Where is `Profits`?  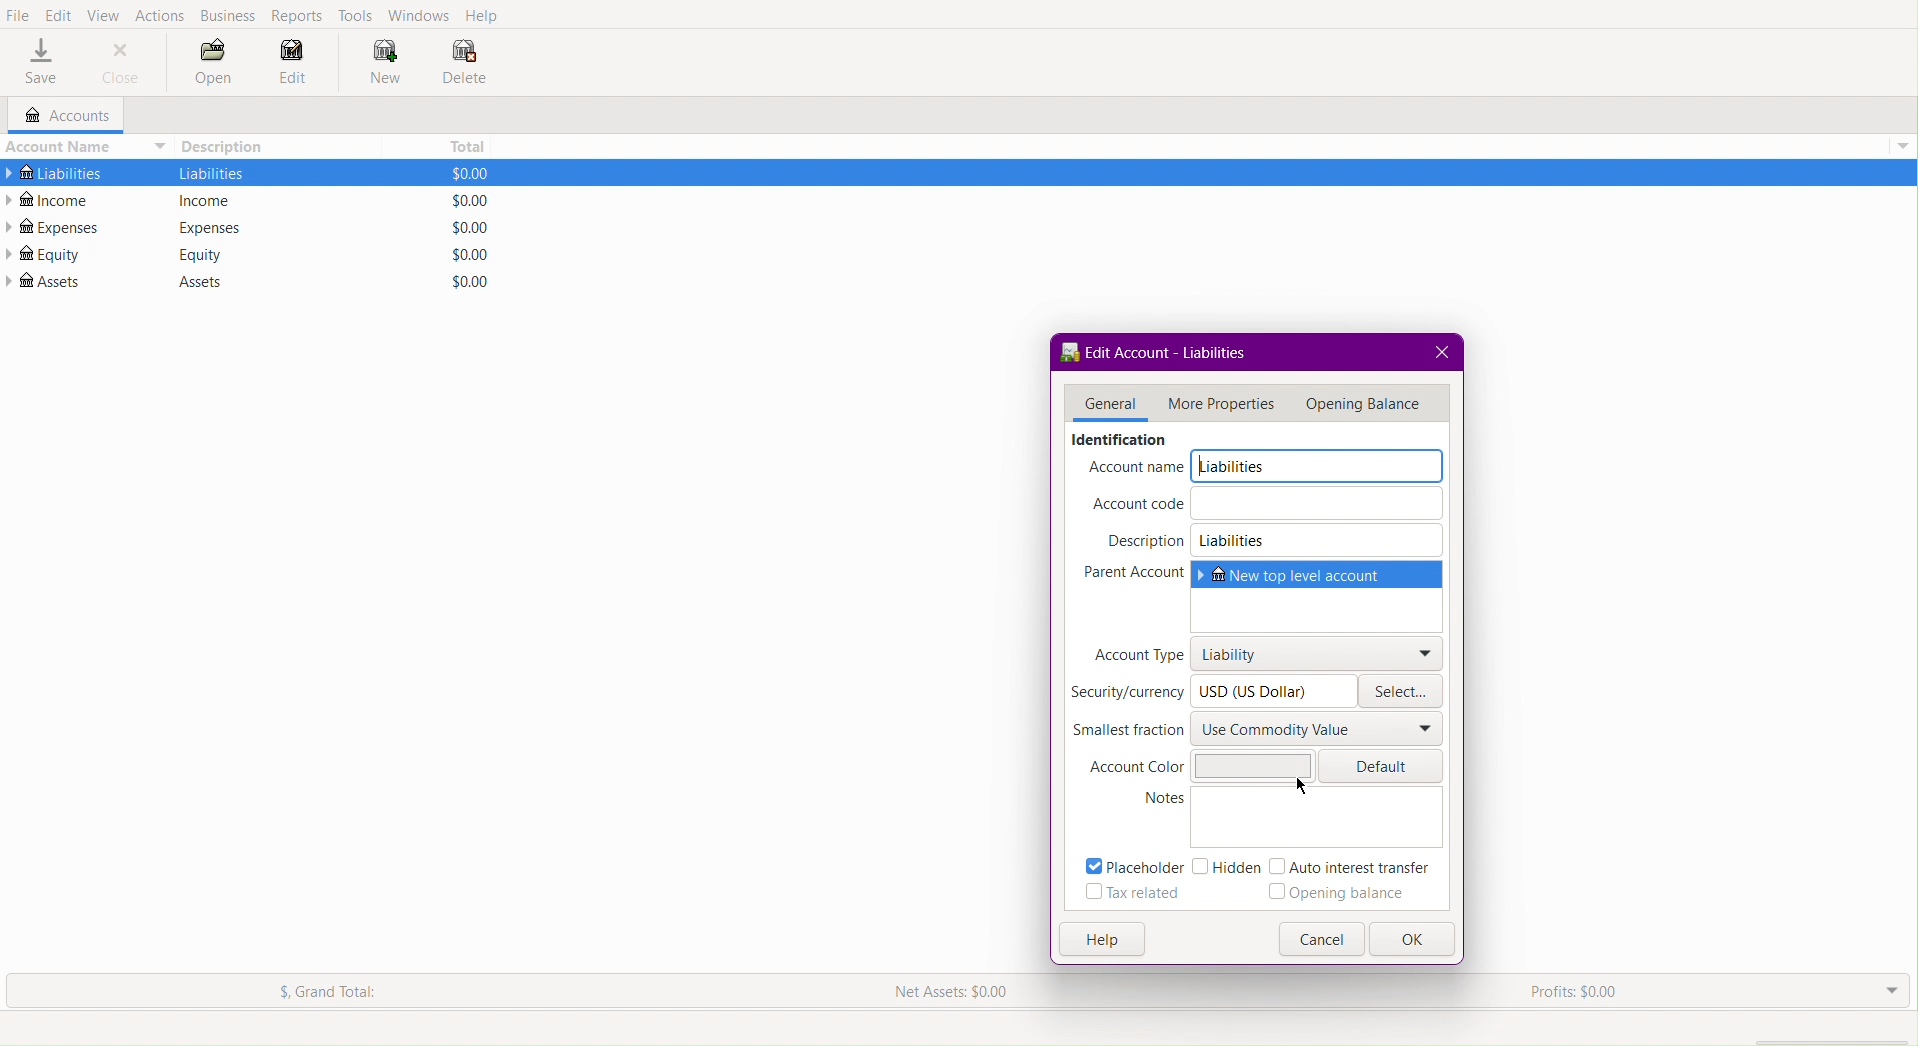
Profits is located at coordinates (1573, 993).